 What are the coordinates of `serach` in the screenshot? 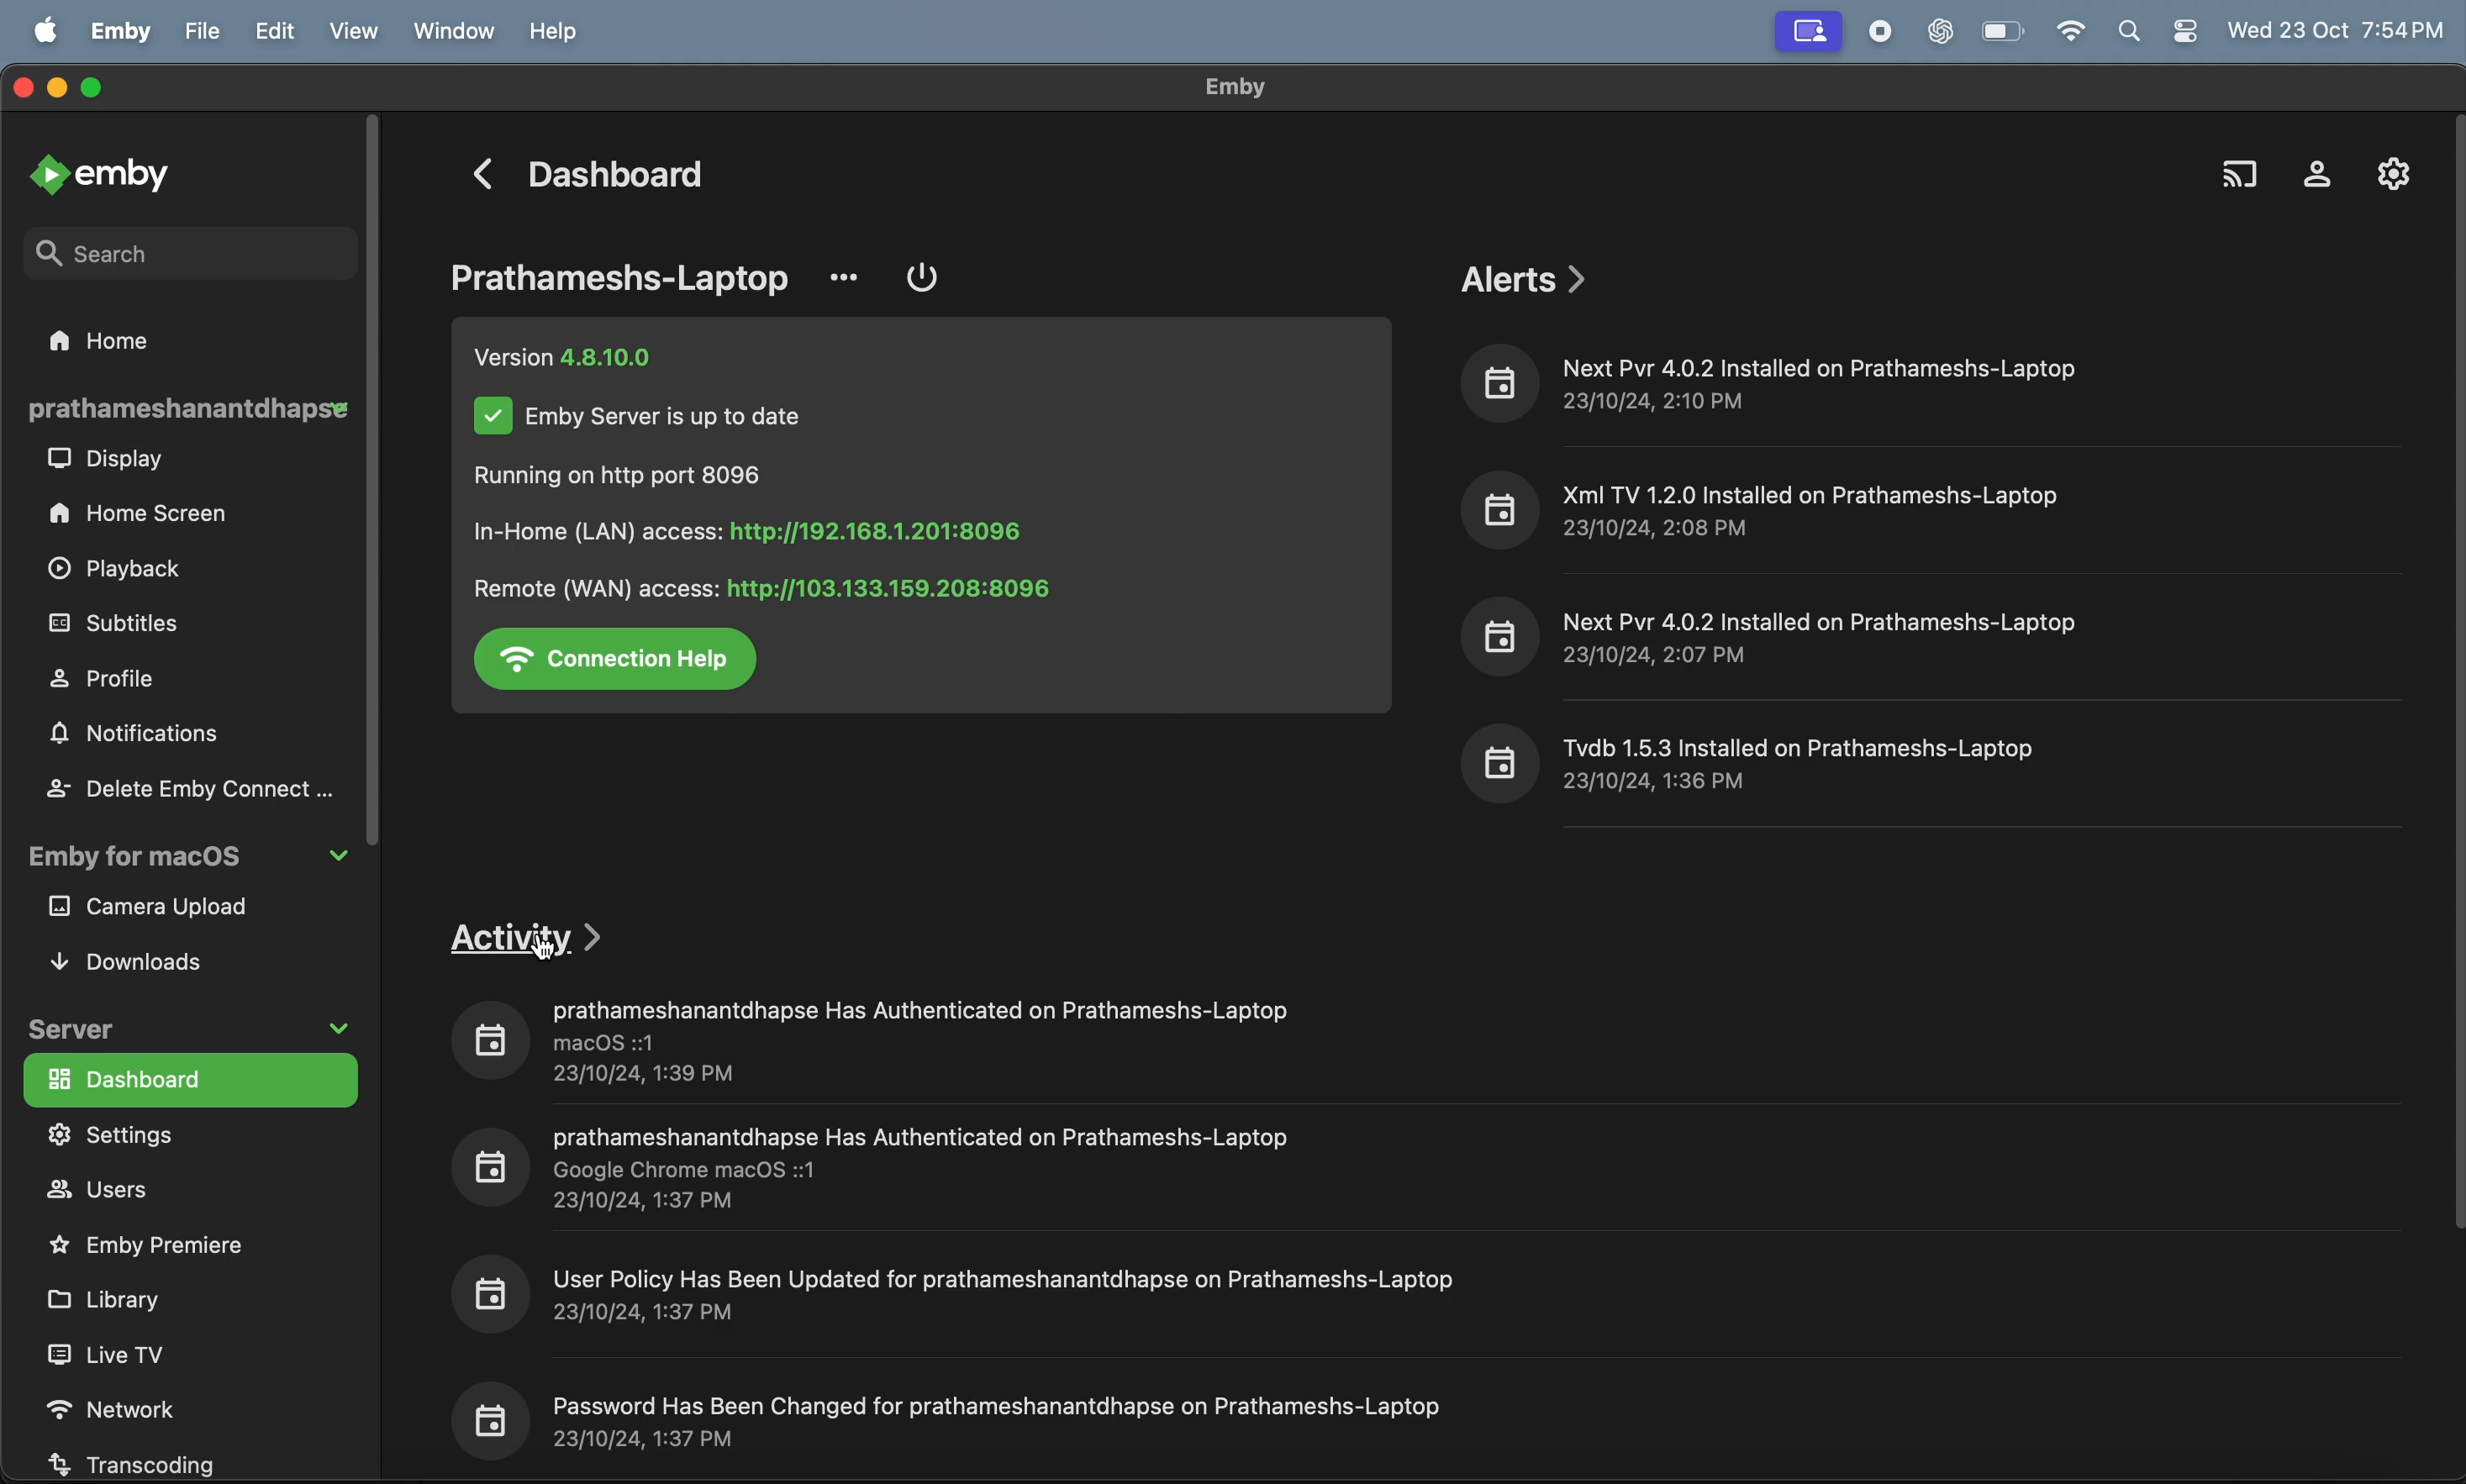 It's located at (173, 250).